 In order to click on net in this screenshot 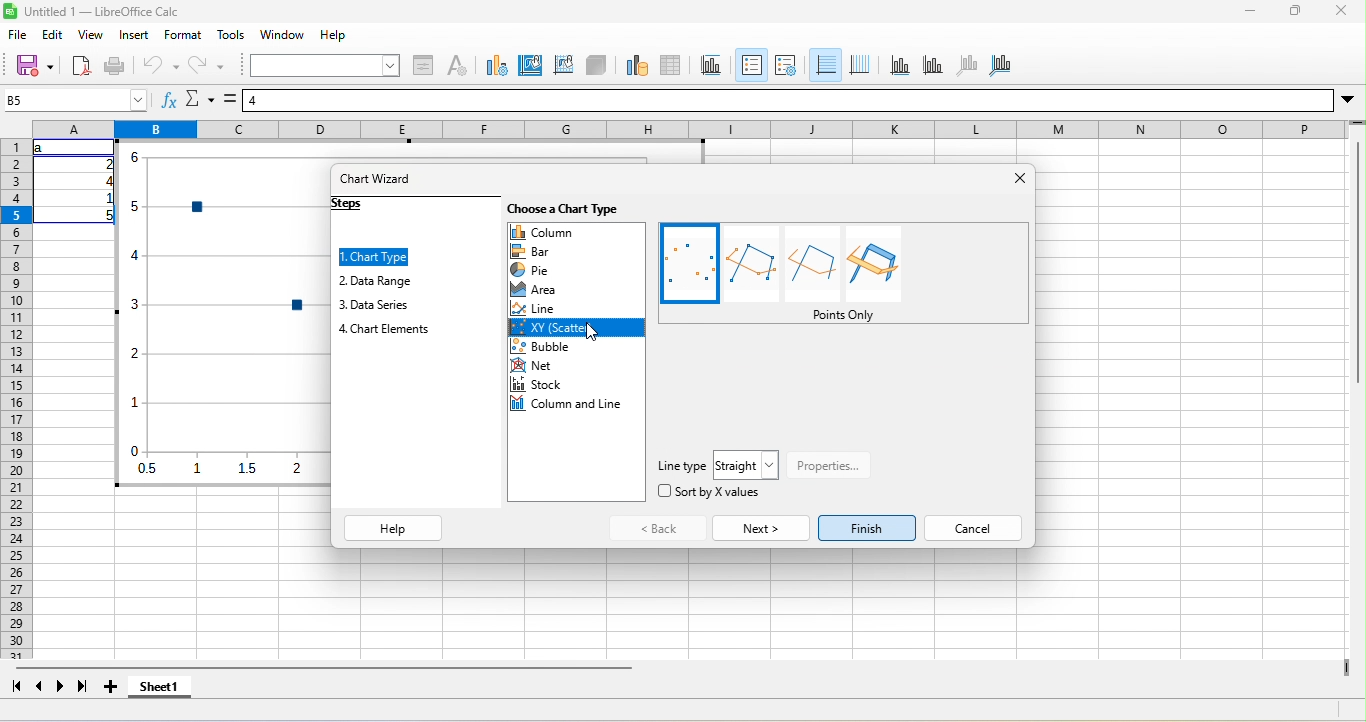, I will do `click(576, 365)`.